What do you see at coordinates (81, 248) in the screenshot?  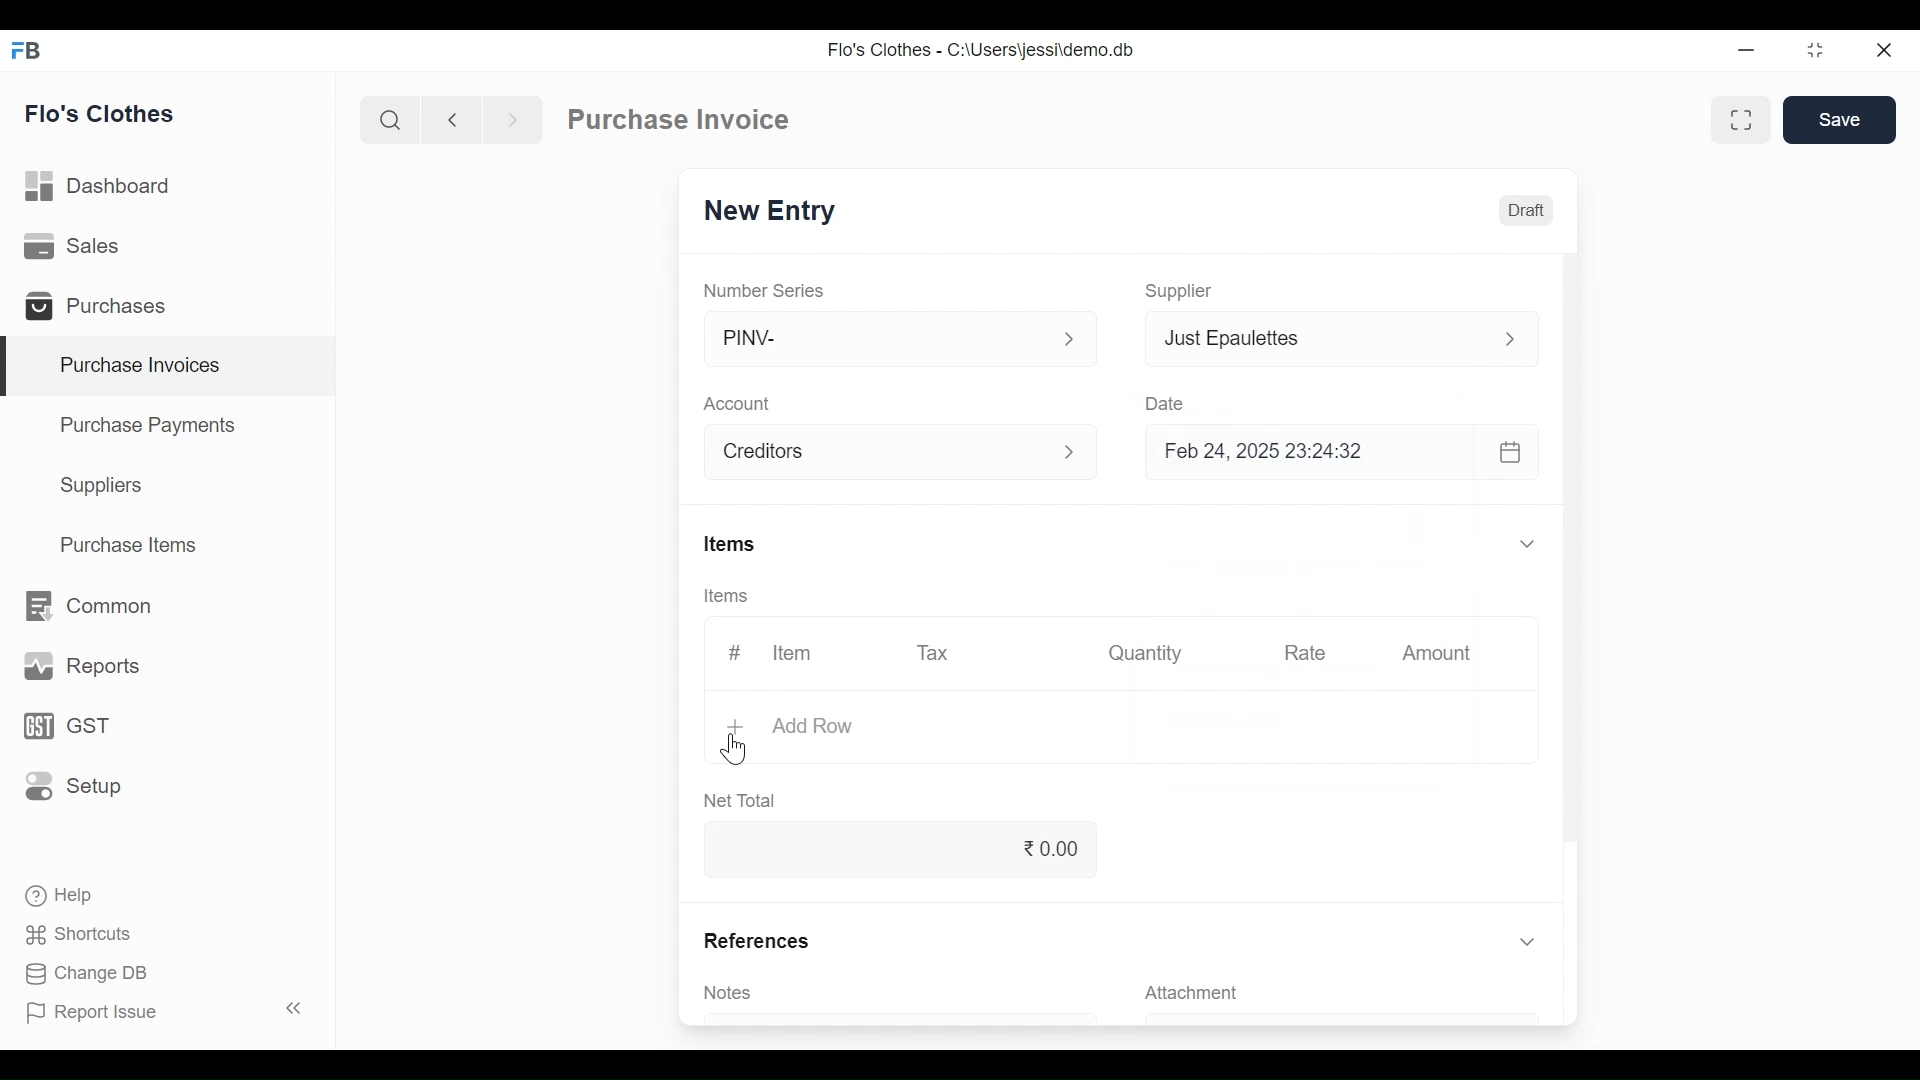 I see `Sales` at bounding box center [81, 248].